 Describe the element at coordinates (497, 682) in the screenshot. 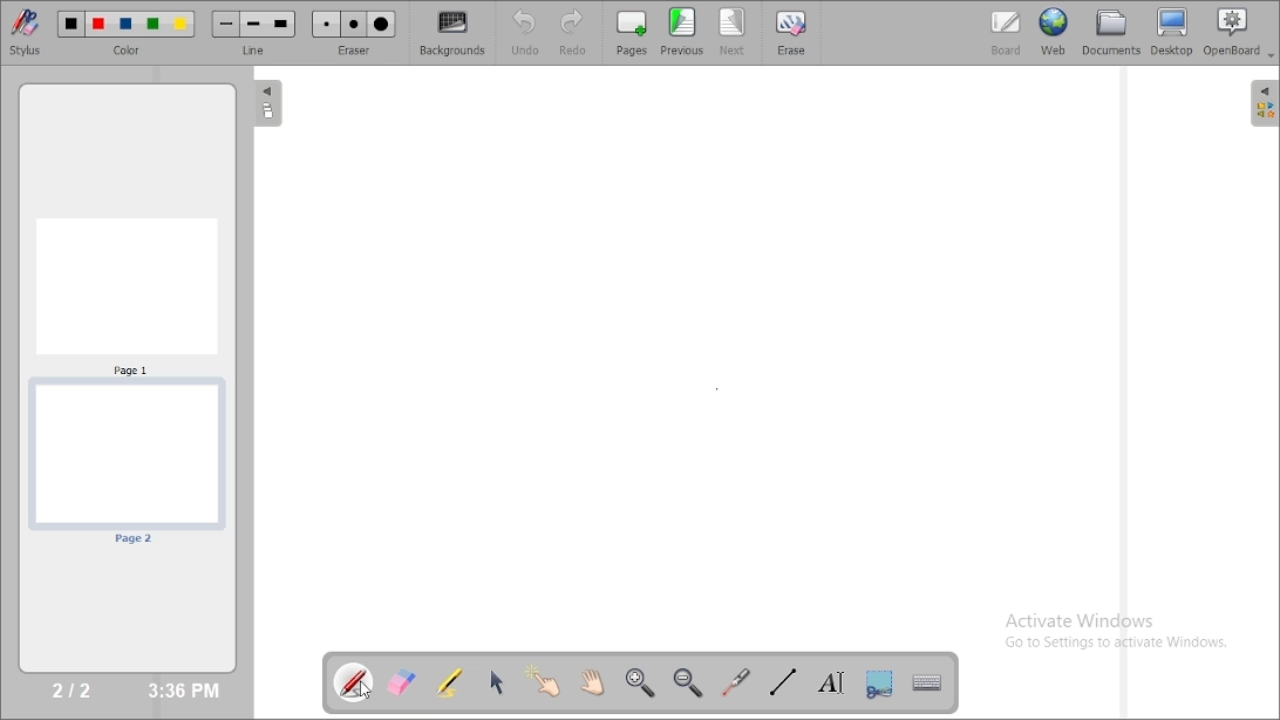

I see `select and modify objects` at that location.